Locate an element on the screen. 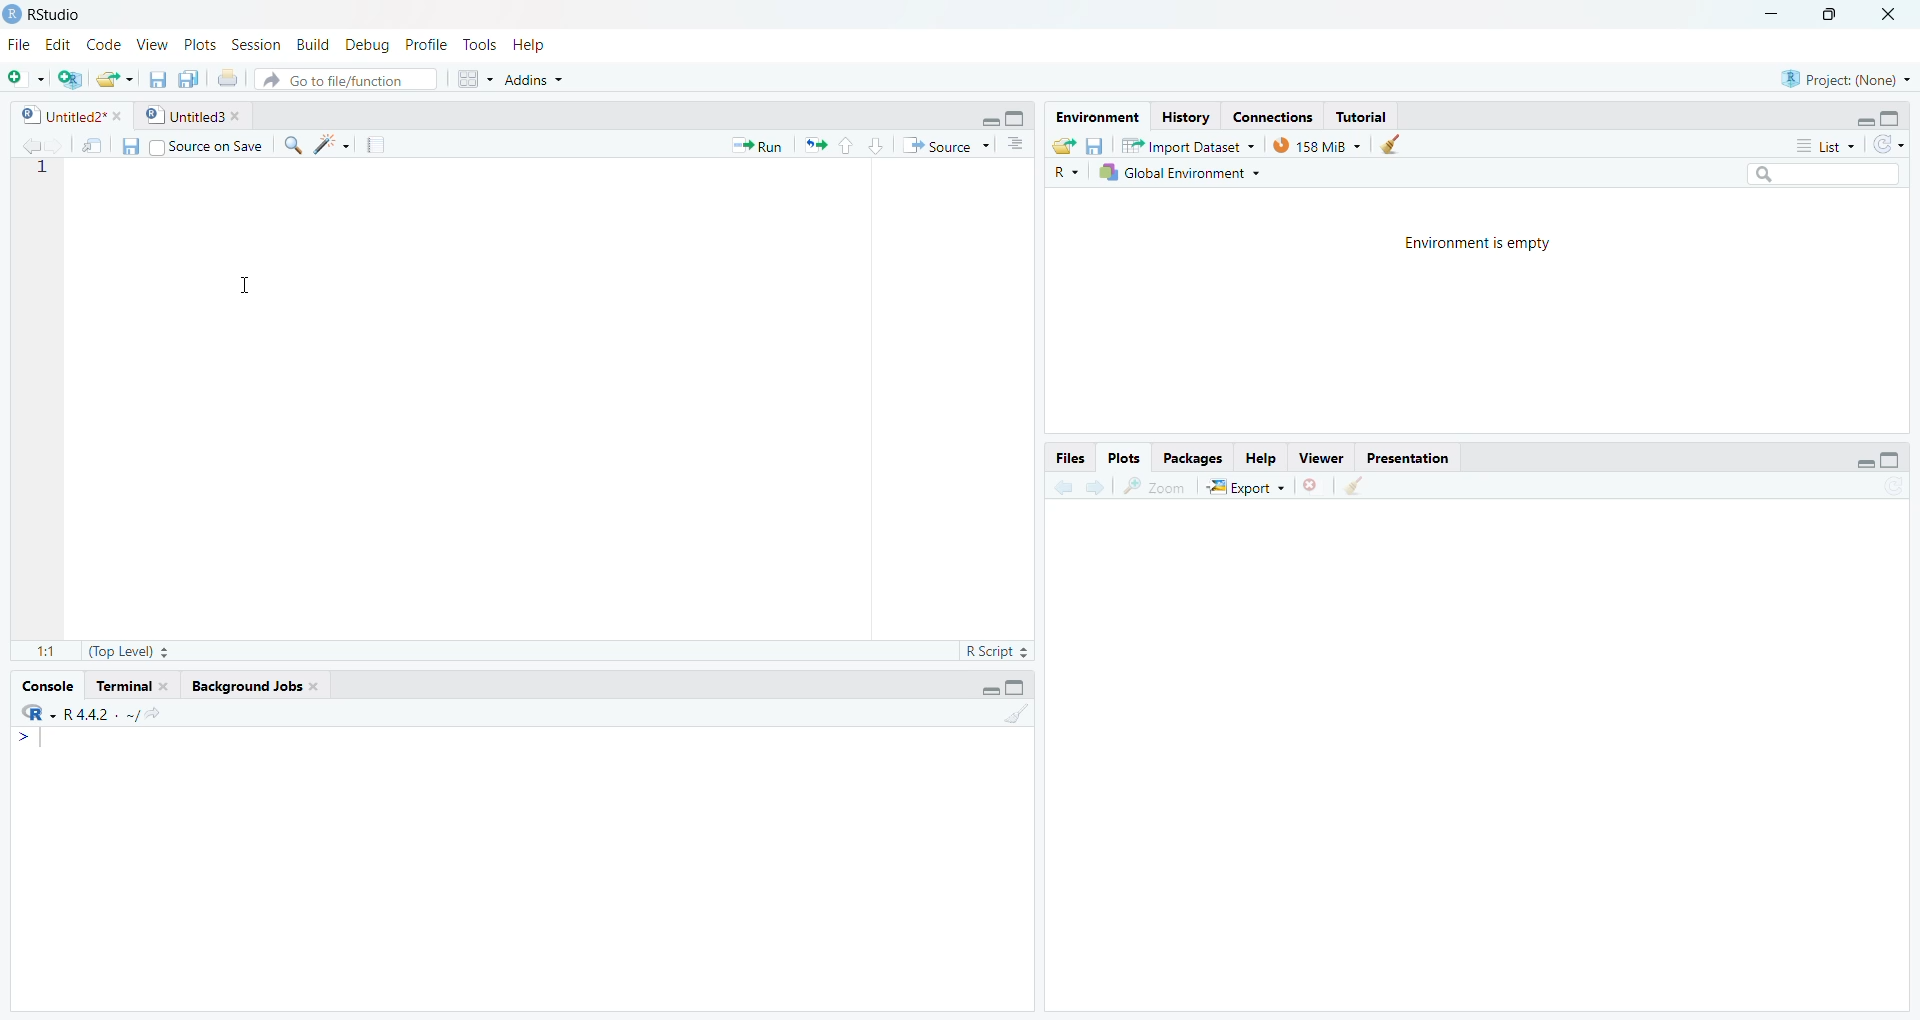 The image size is (1920, 1020).  is located at coordinates (1876, 455).